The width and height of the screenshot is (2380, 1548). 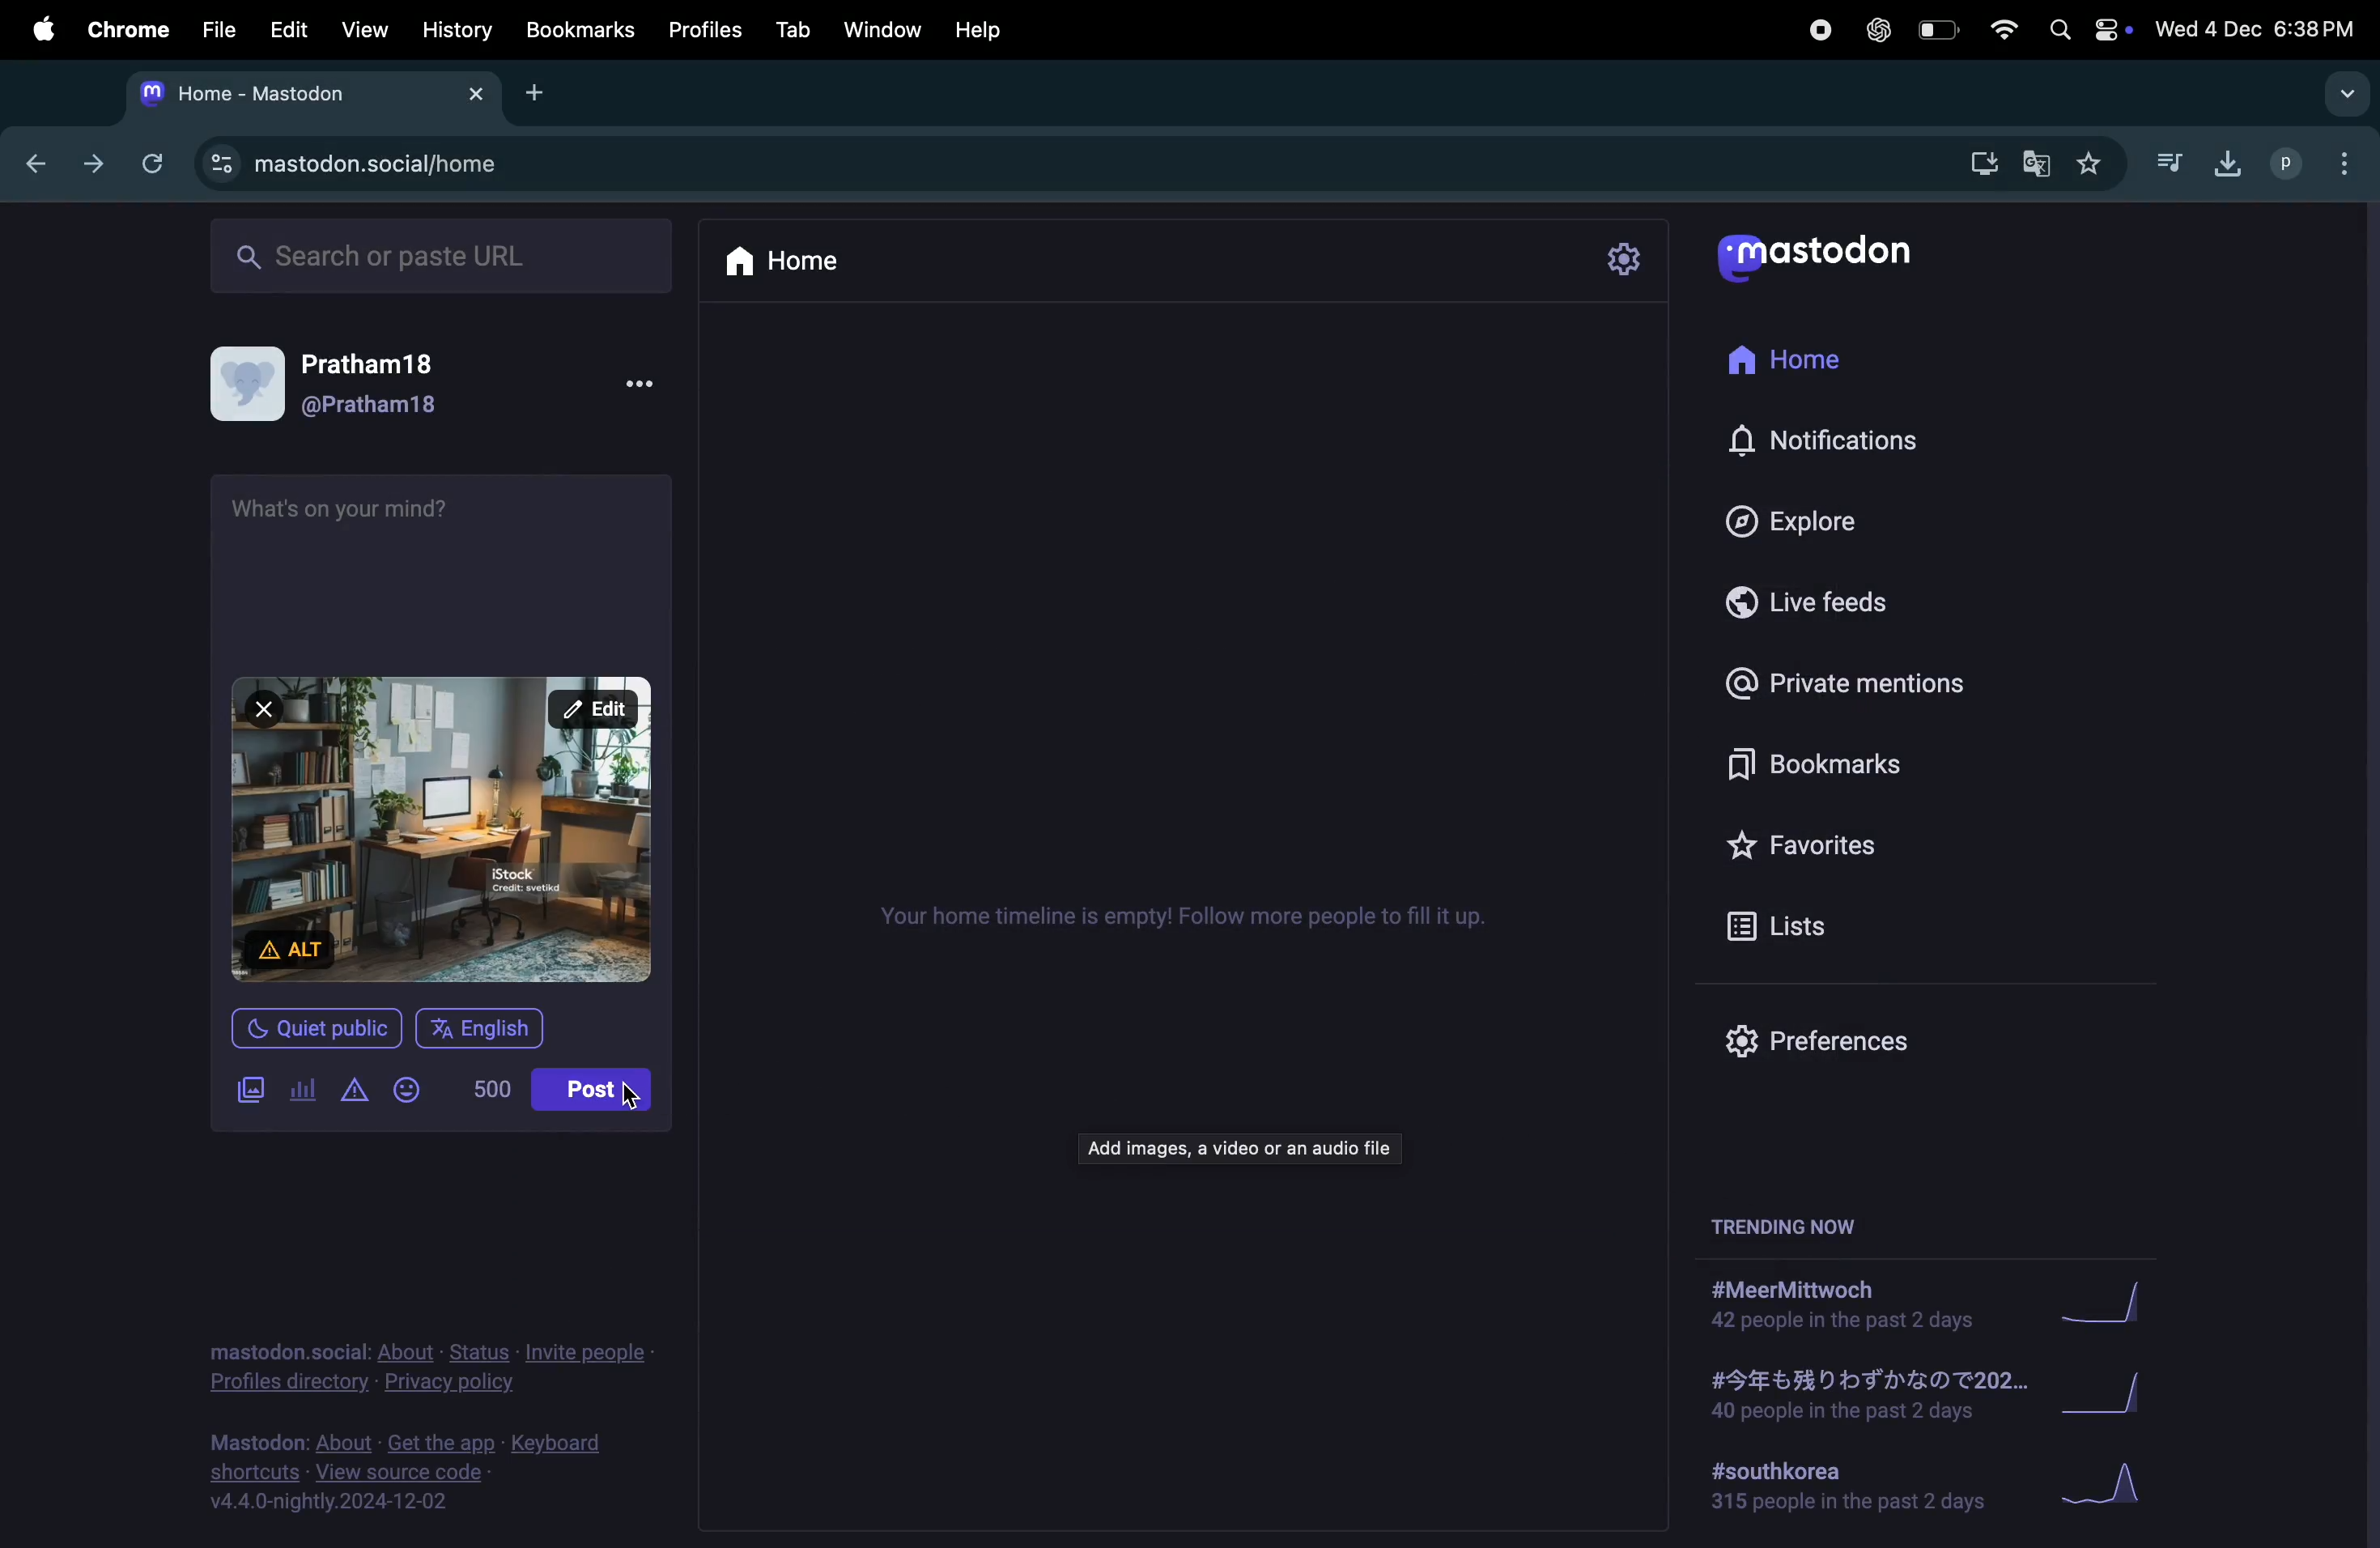 I want to click on search url, so click(x=435, y=257).